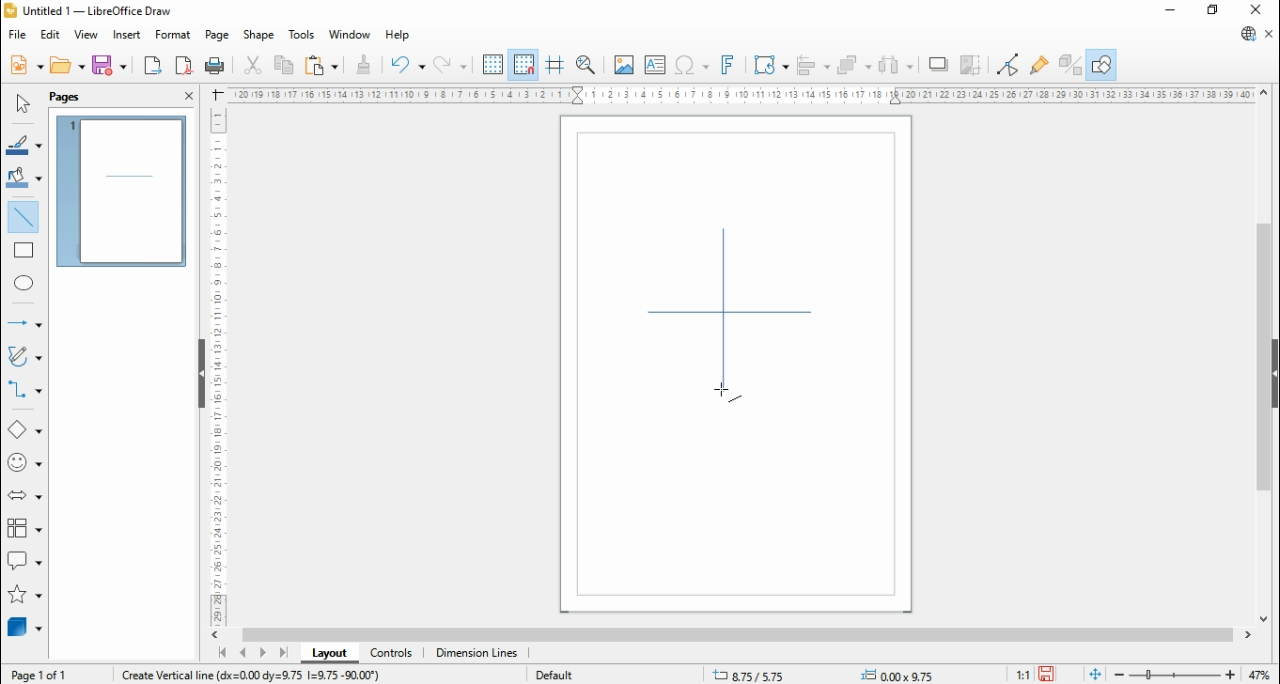 The width and height of the screenshot is (1280, 684). I want to click on zoom slider, so click(1173, 675).